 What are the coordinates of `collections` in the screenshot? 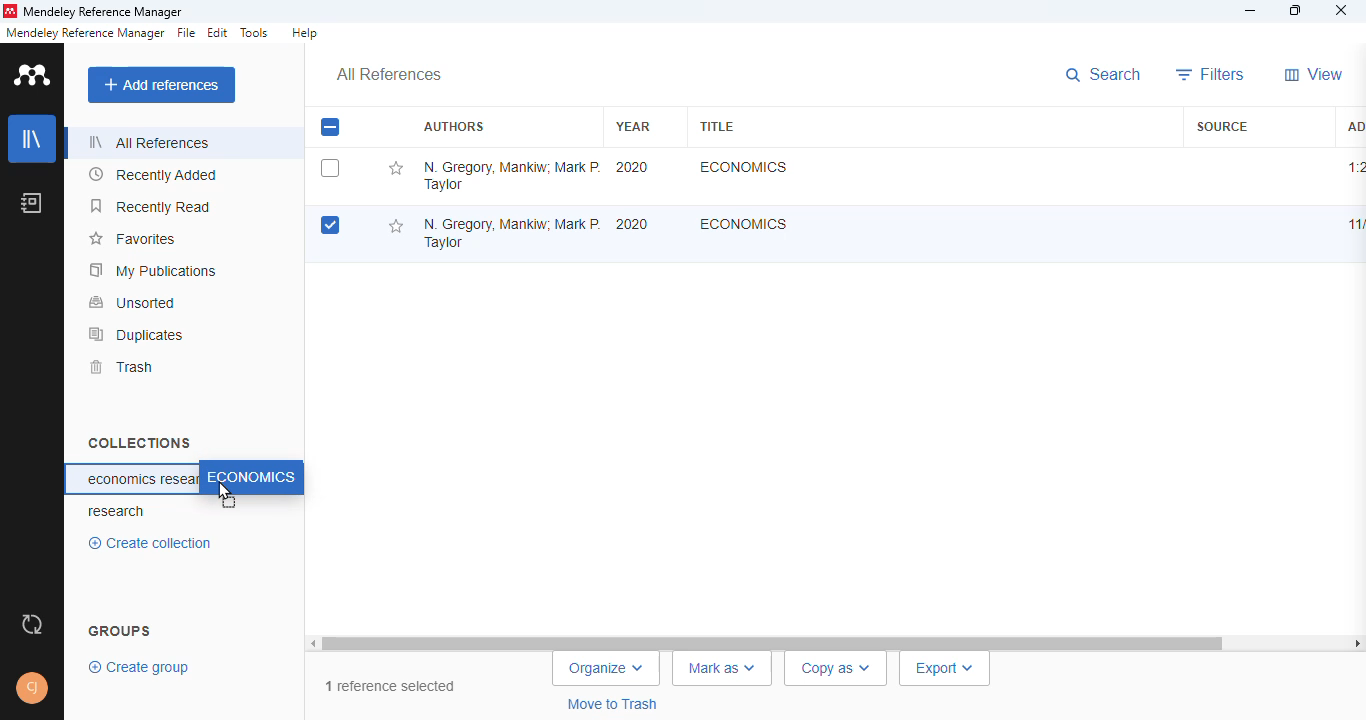 It's located at (139, 442).